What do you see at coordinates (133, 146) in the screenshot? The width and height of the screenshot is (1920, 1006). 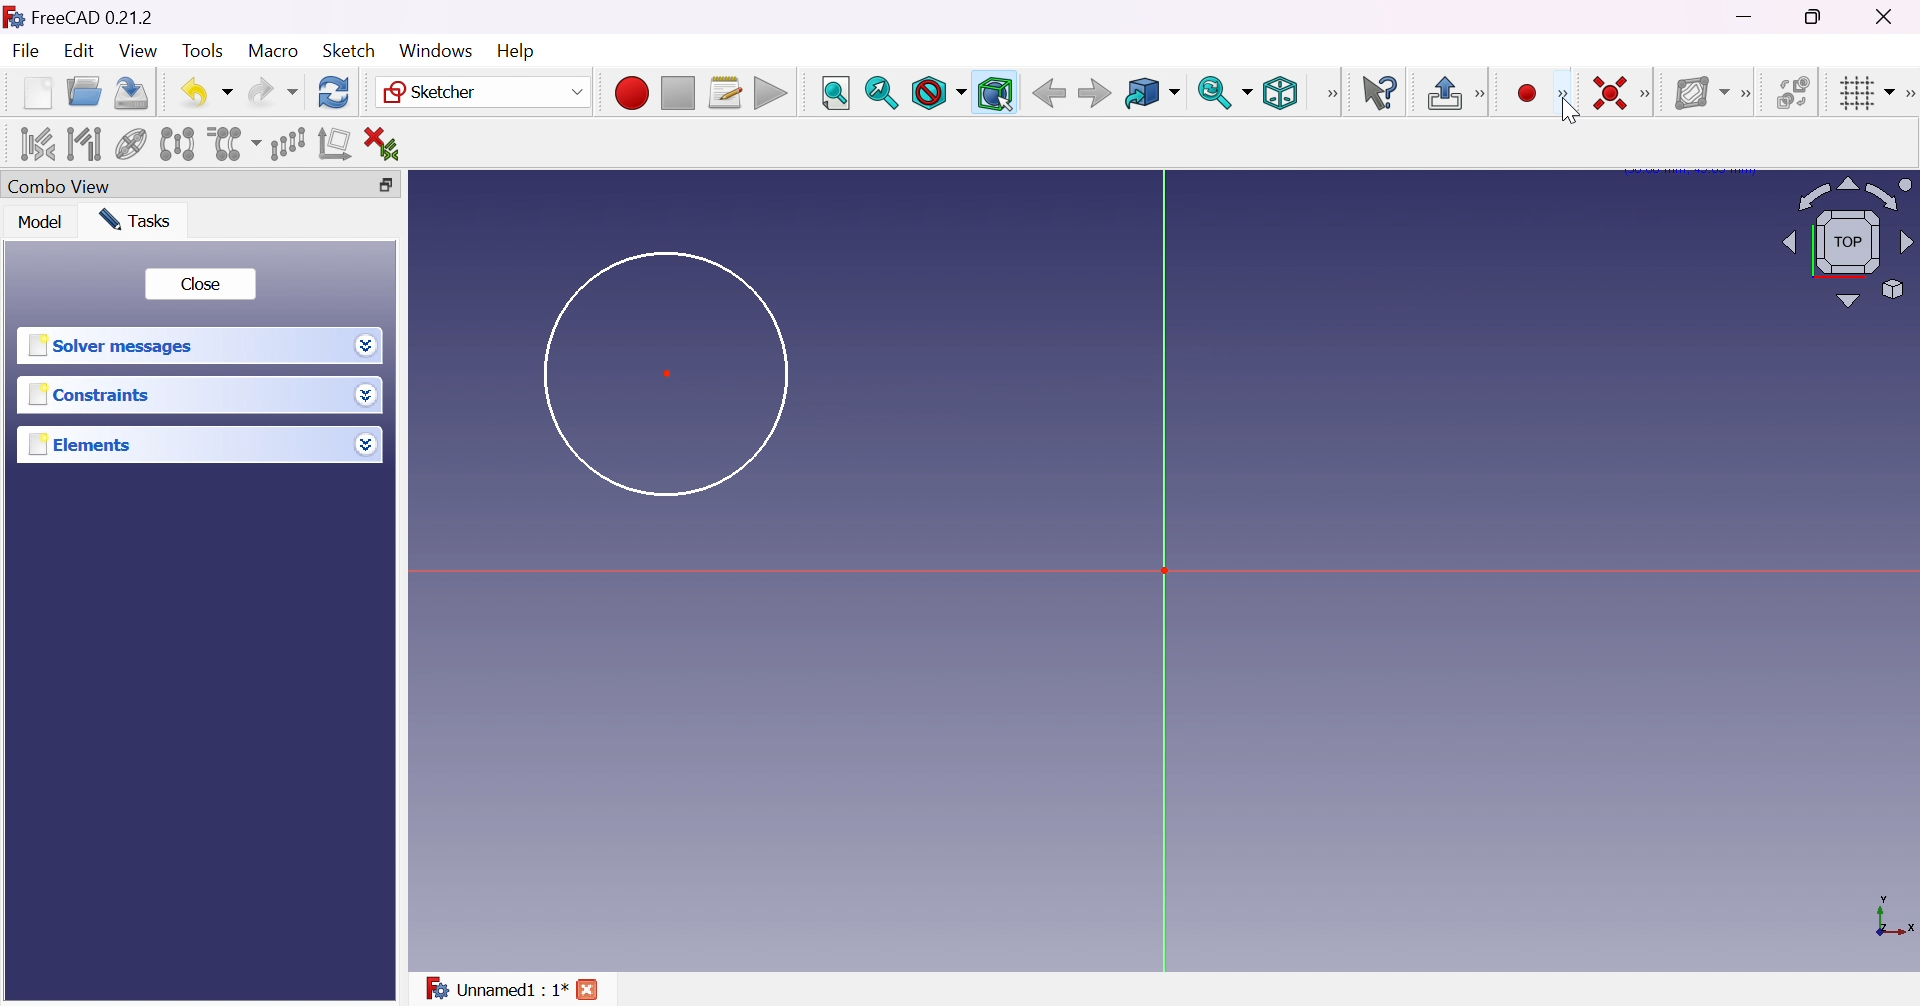 I see `Show/hide internal geometry` at bounding box center [133, 146].